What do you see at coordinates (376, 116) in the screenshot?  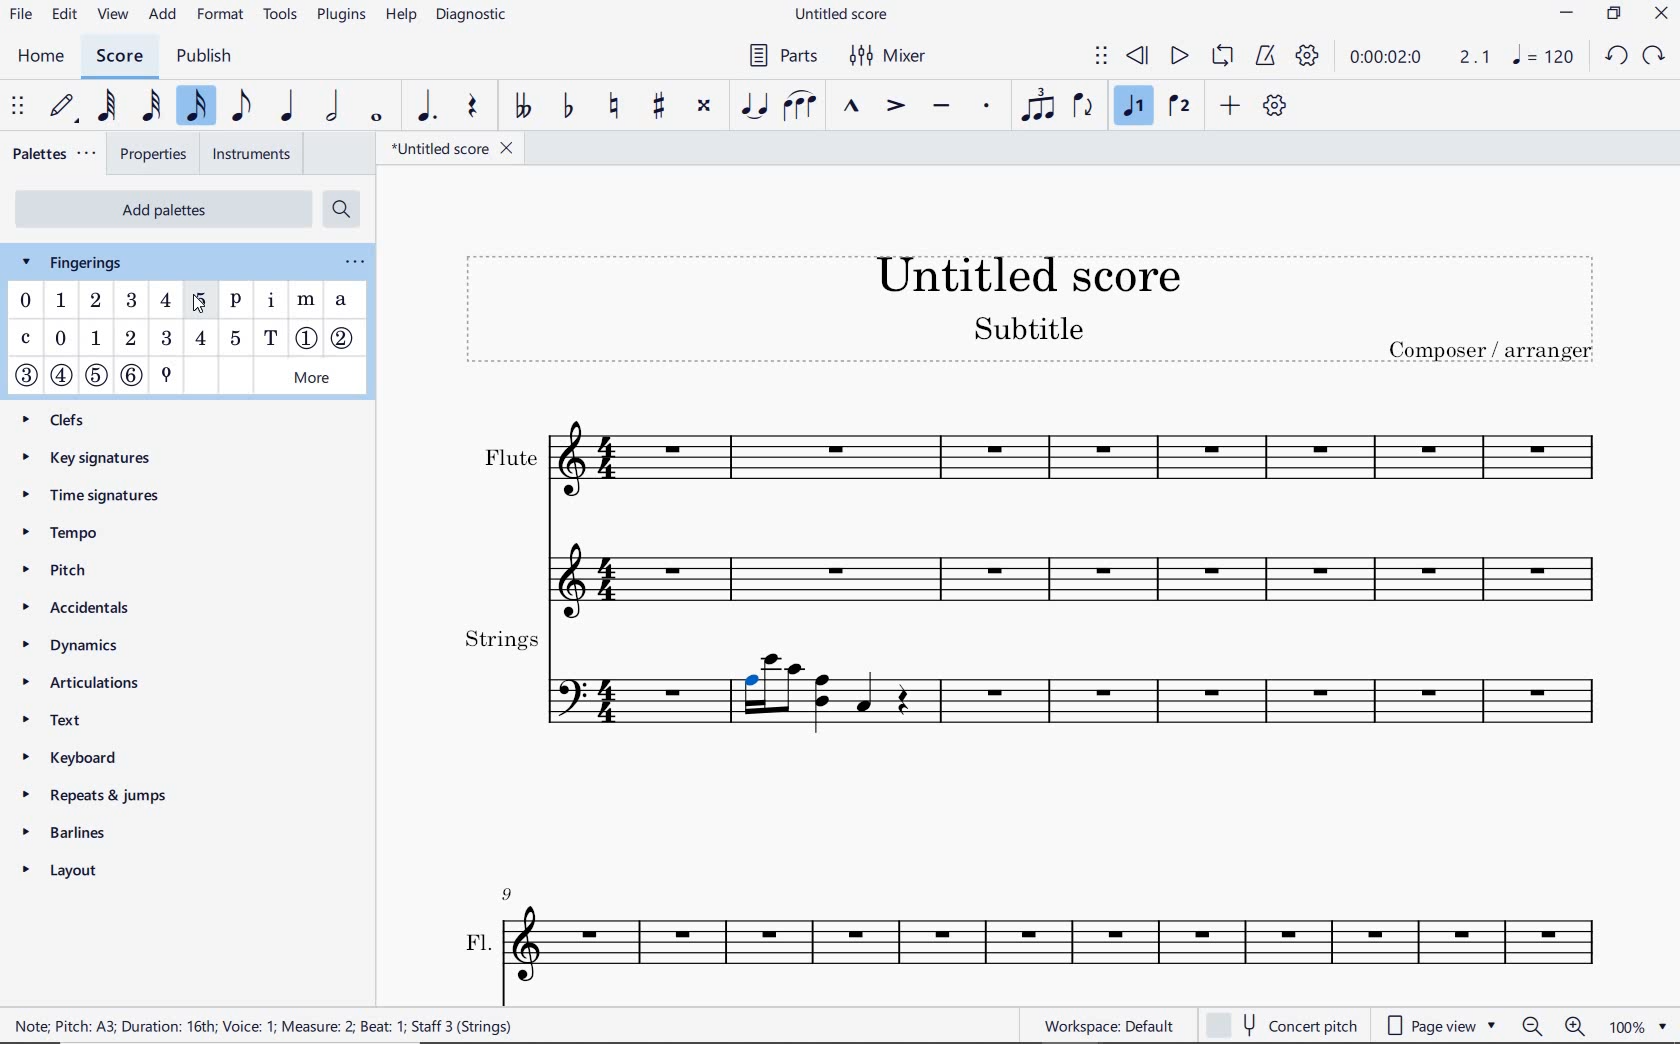 I see `whole note` at bounding box center [376, 116].